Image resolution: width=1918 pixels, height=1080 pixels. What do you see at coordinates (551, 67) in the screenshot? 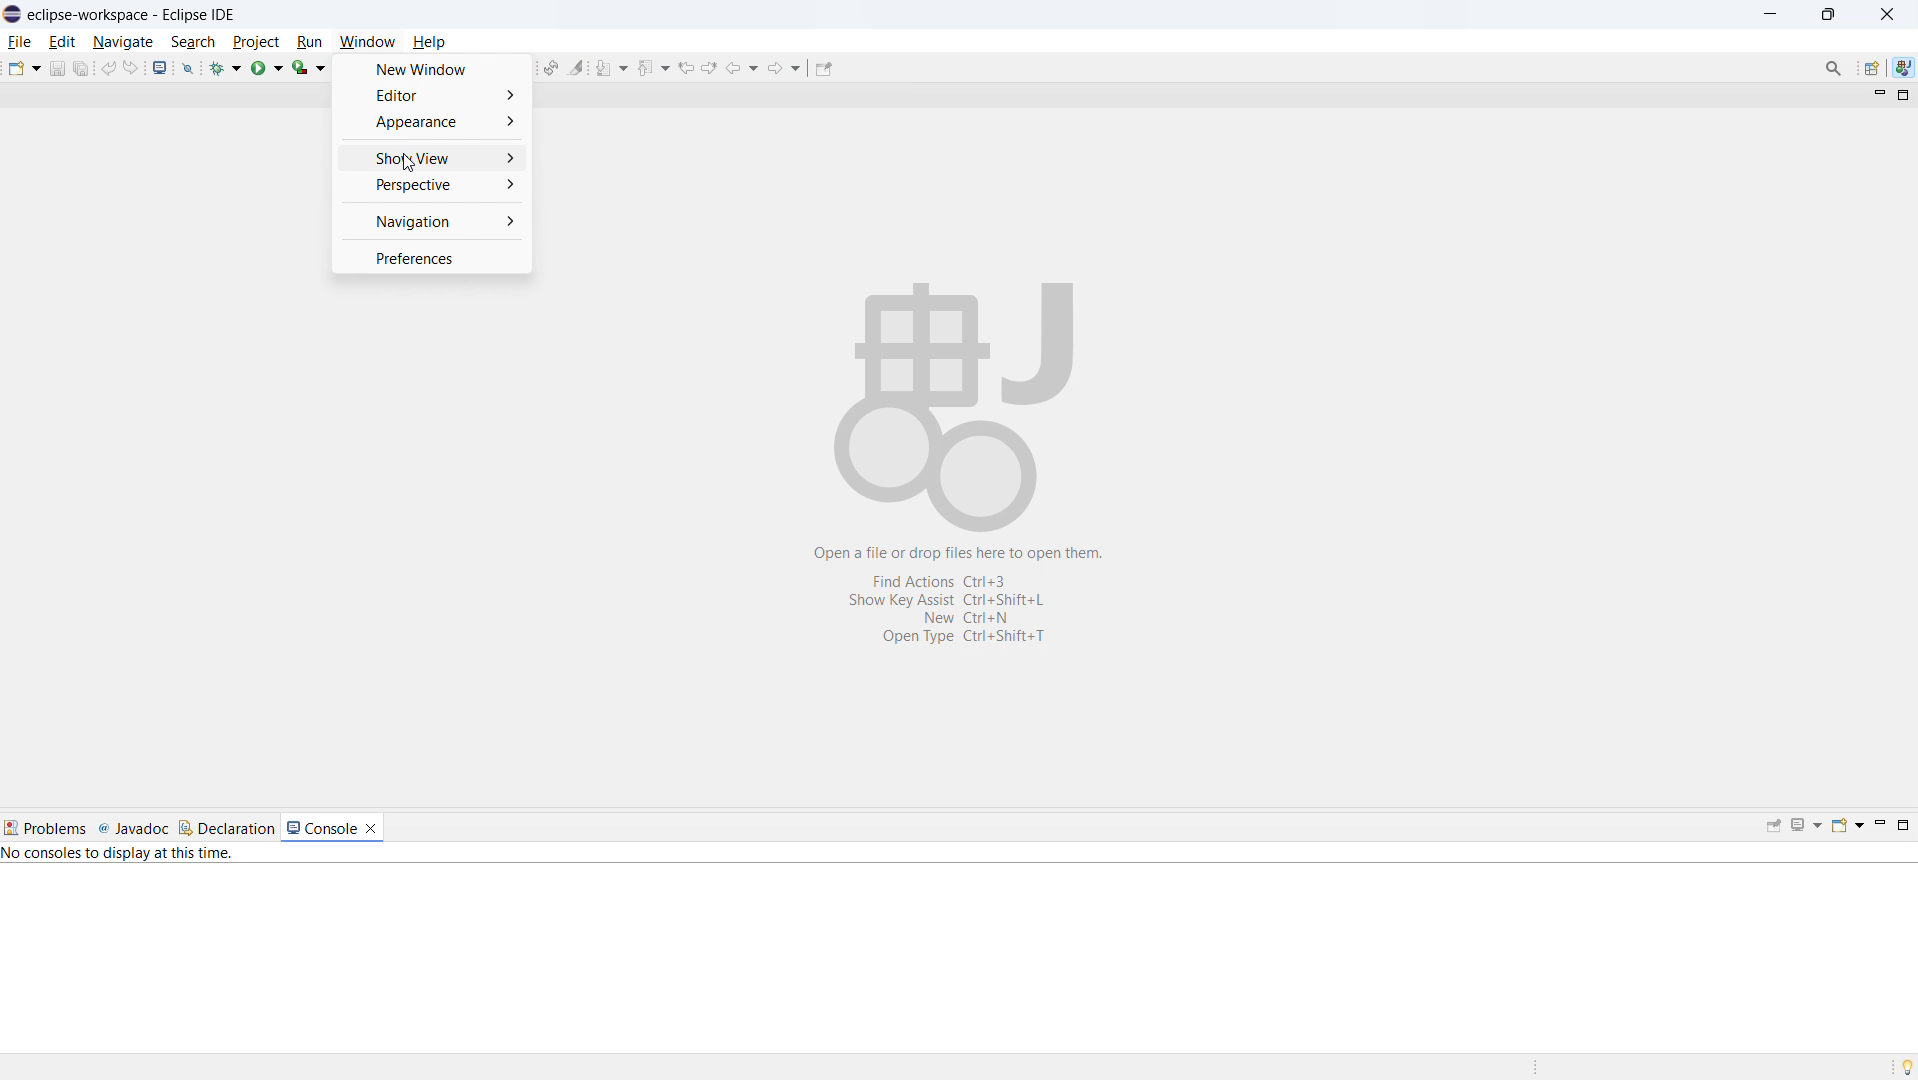
I see `toggle ant editor auto reconcile` at bounding box center [551, 67].